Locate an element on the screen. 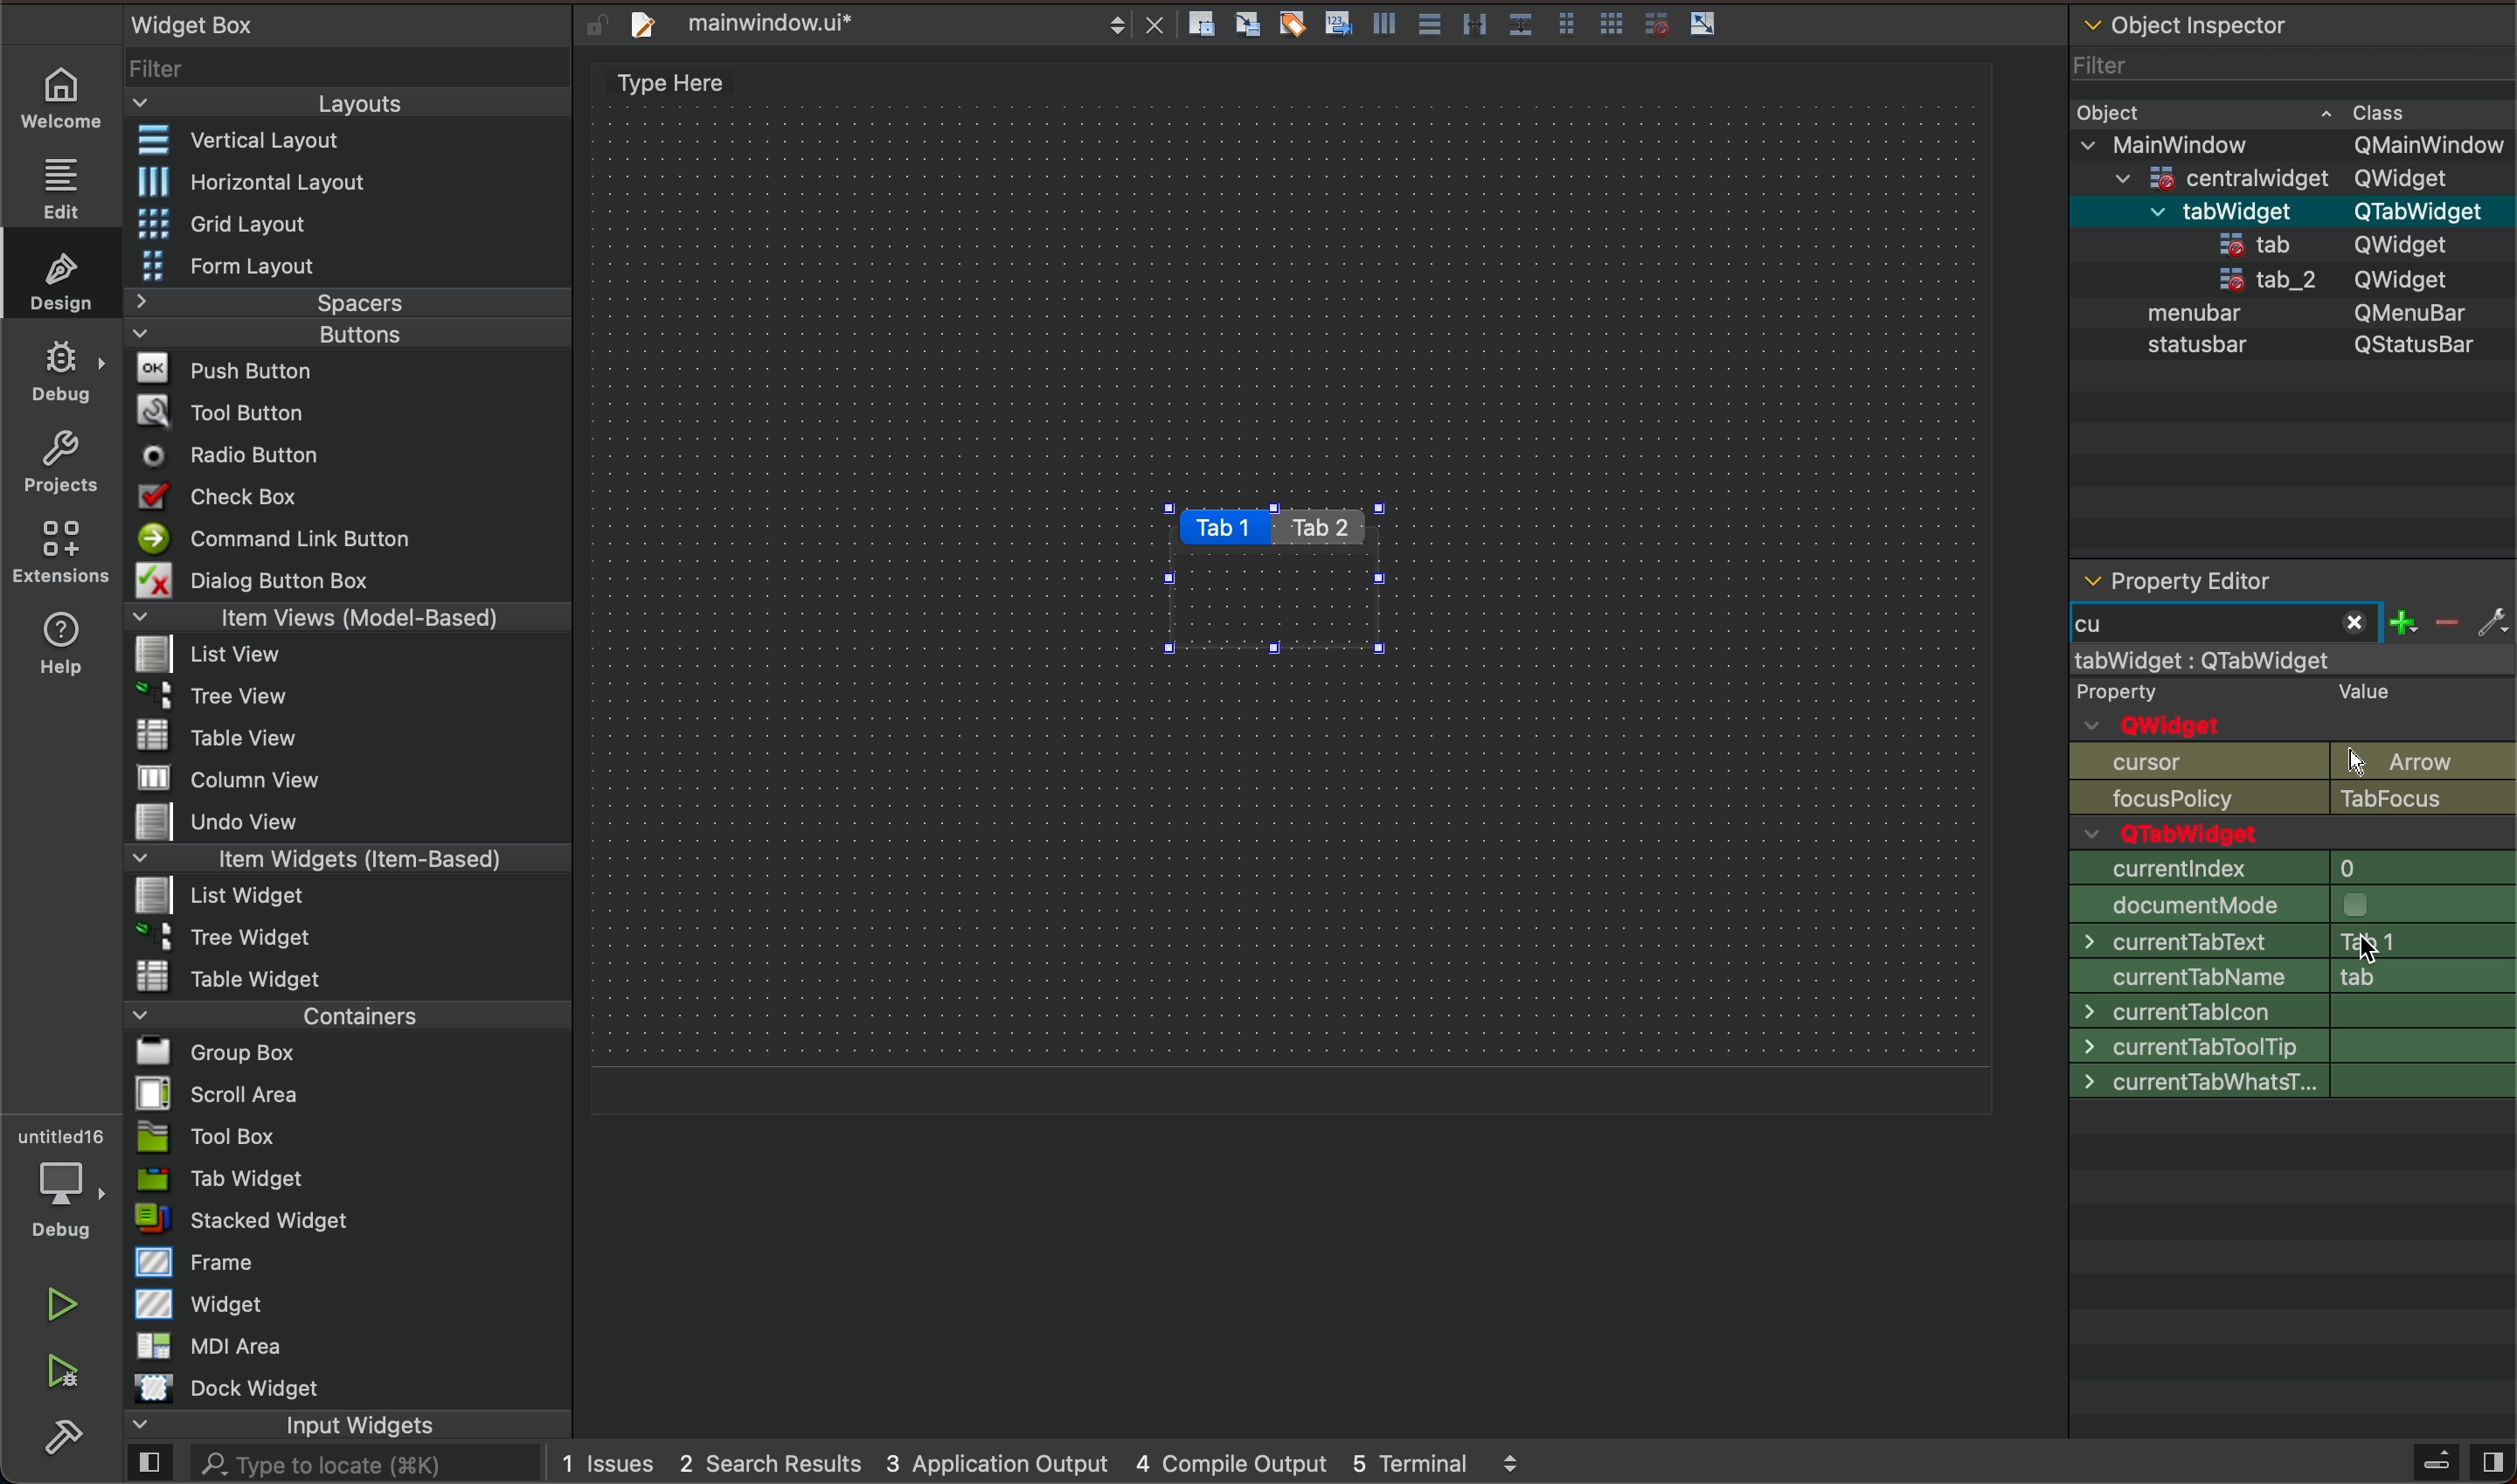  help is located at coordinates (65, 640).